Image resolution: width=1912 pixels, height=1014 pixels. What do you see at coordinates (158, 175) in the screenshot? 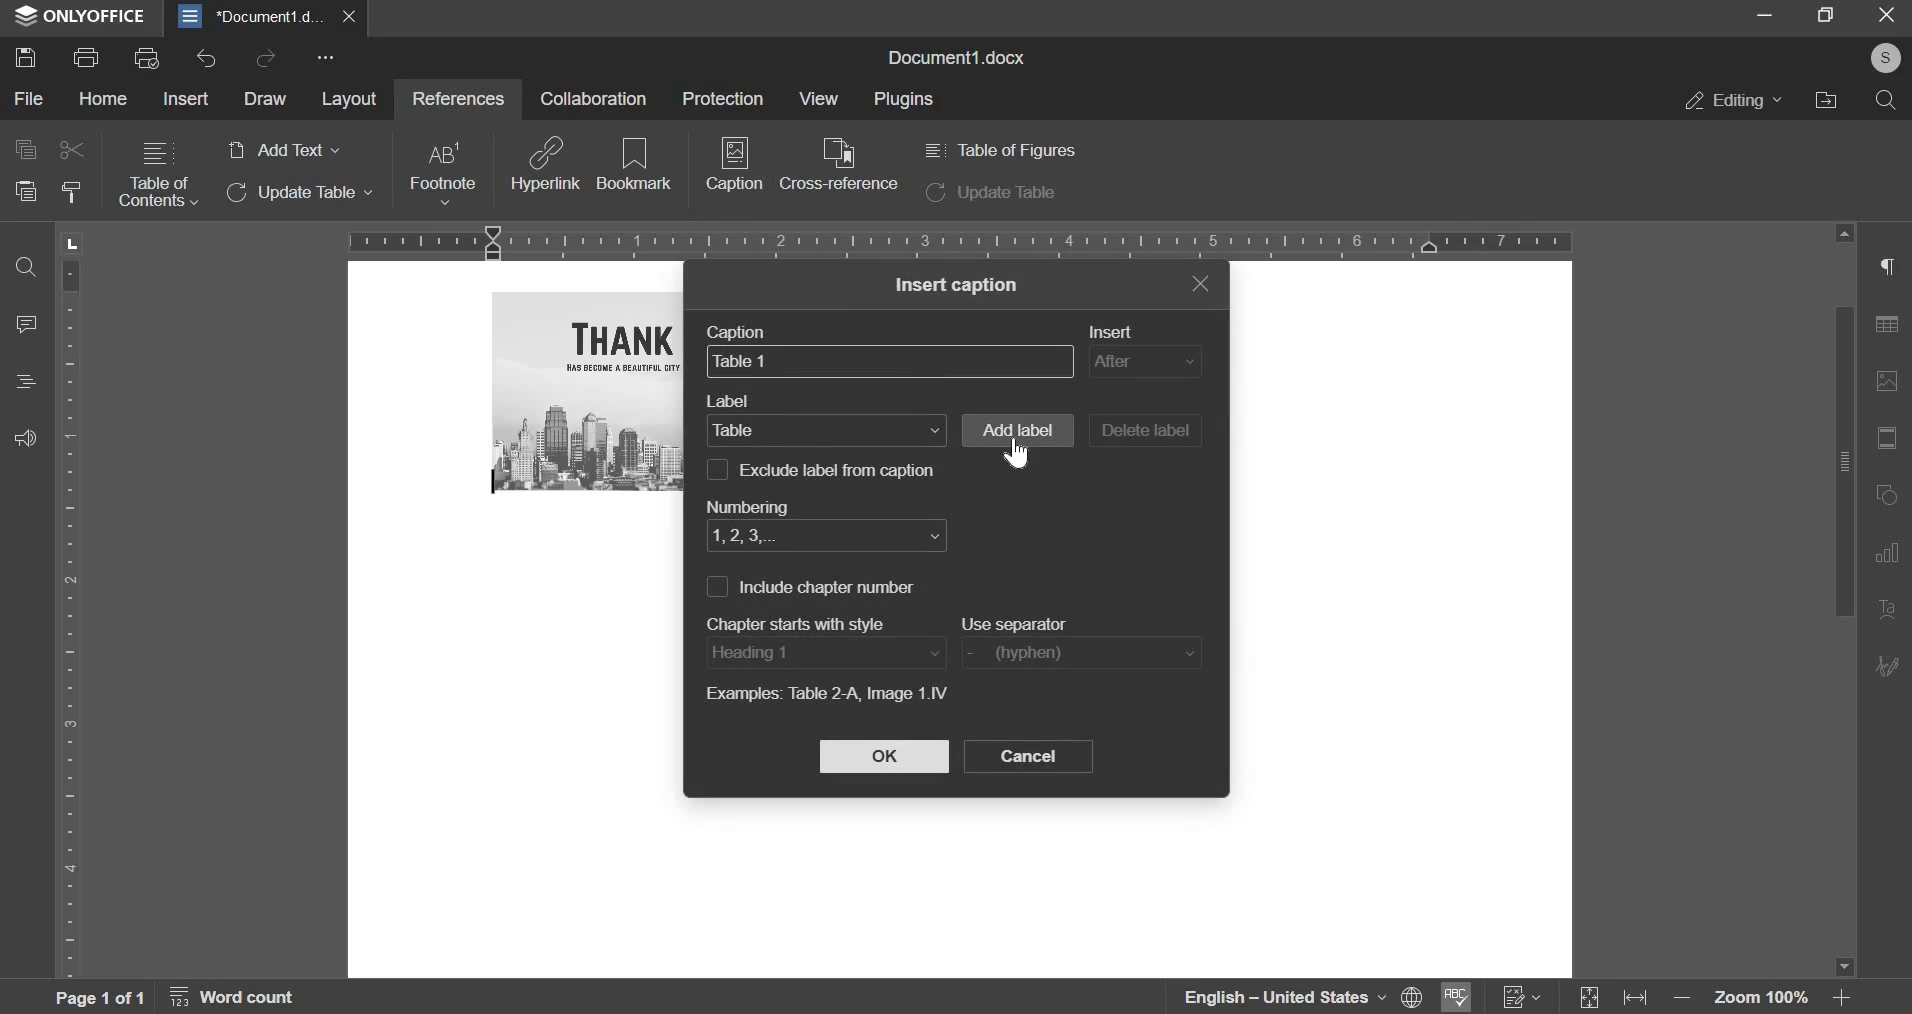
I see `table of contents` at bounding box center [158, 175].